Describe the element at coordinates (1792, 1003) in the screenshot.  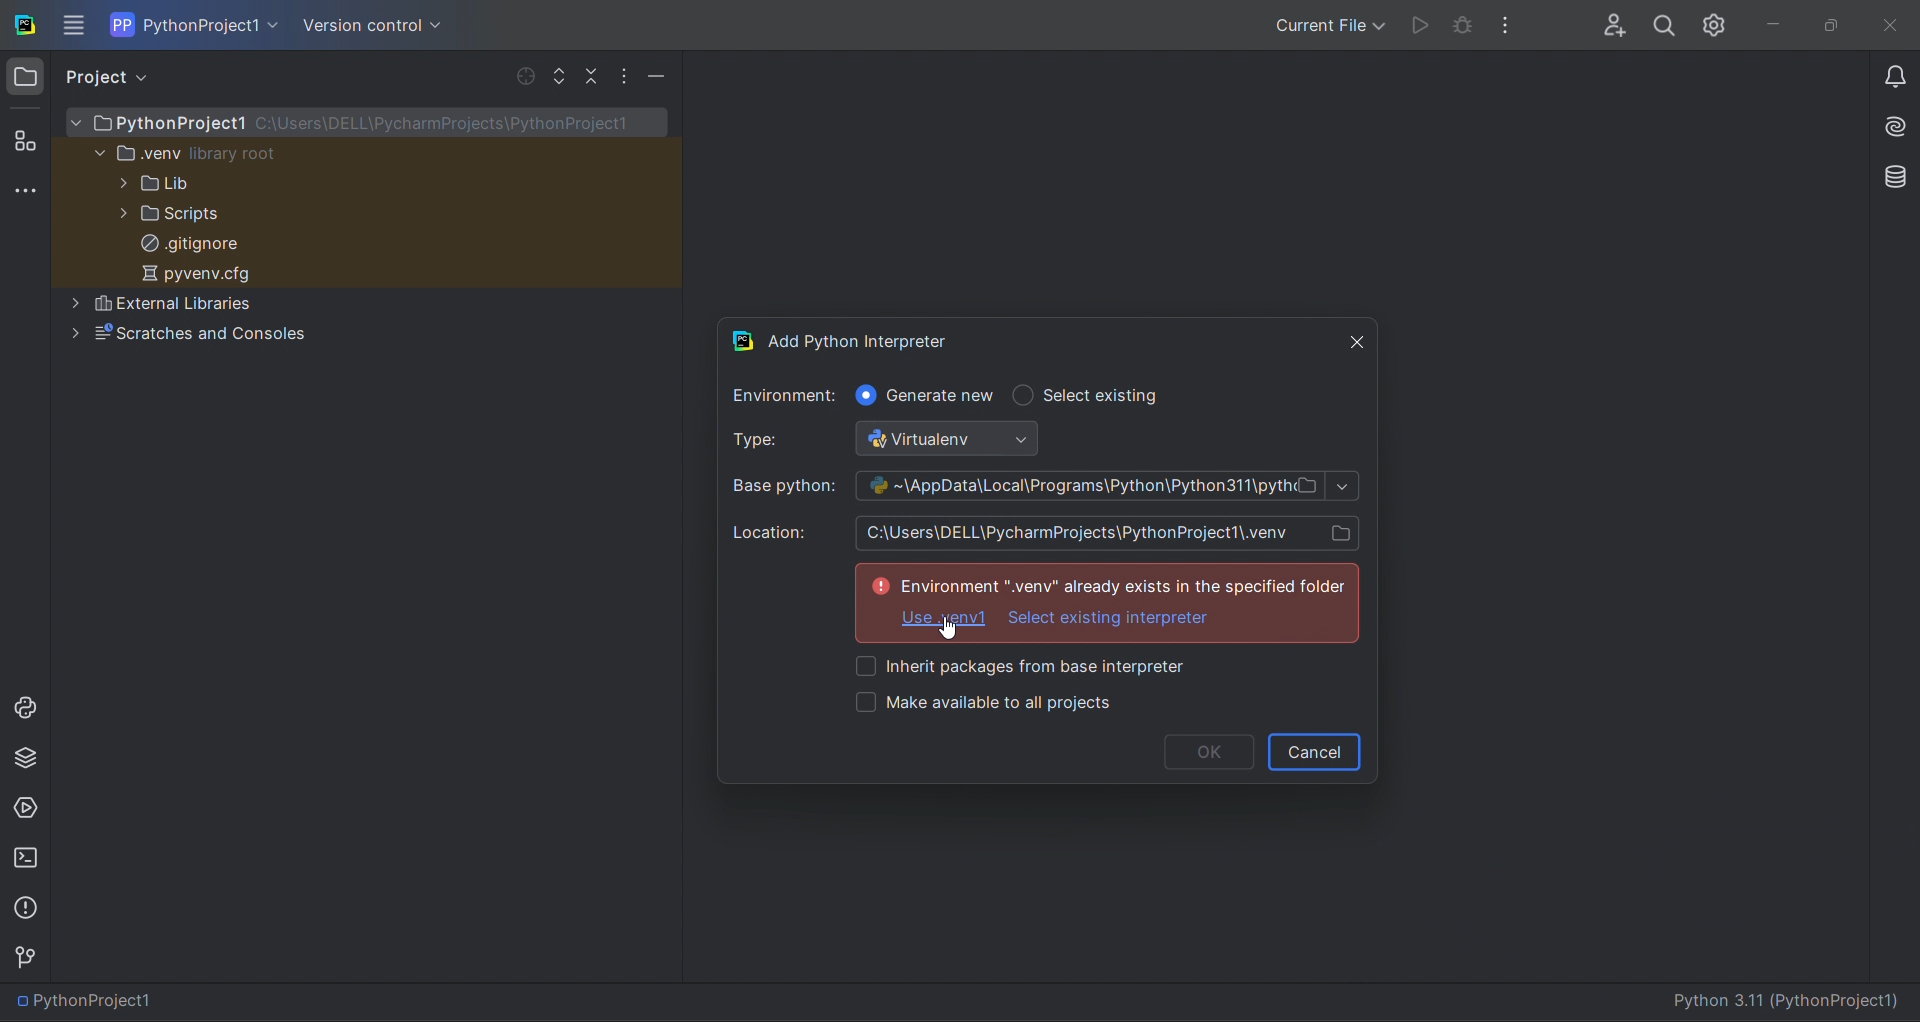
I see `Python 3.11 (PythonProject1)` at that location.